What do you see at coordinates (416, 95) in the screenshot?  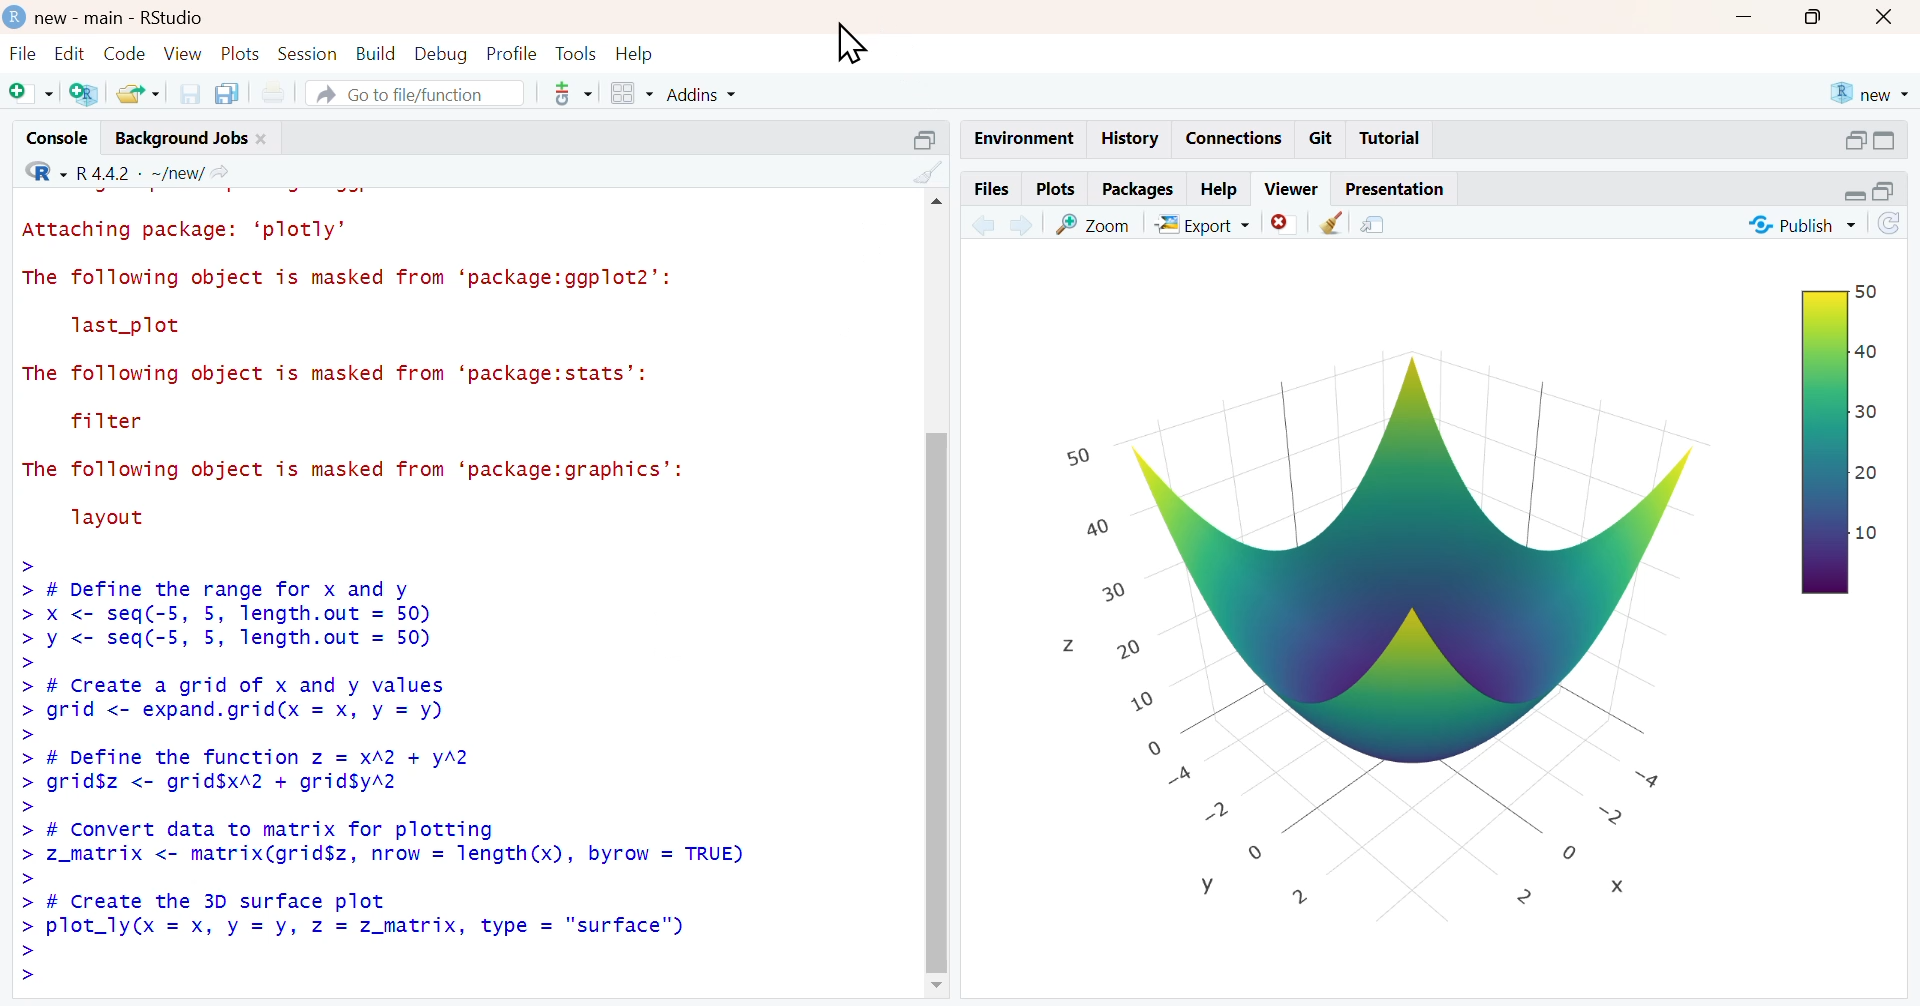 I see `go to file/function` at bounding box center [416, 95].